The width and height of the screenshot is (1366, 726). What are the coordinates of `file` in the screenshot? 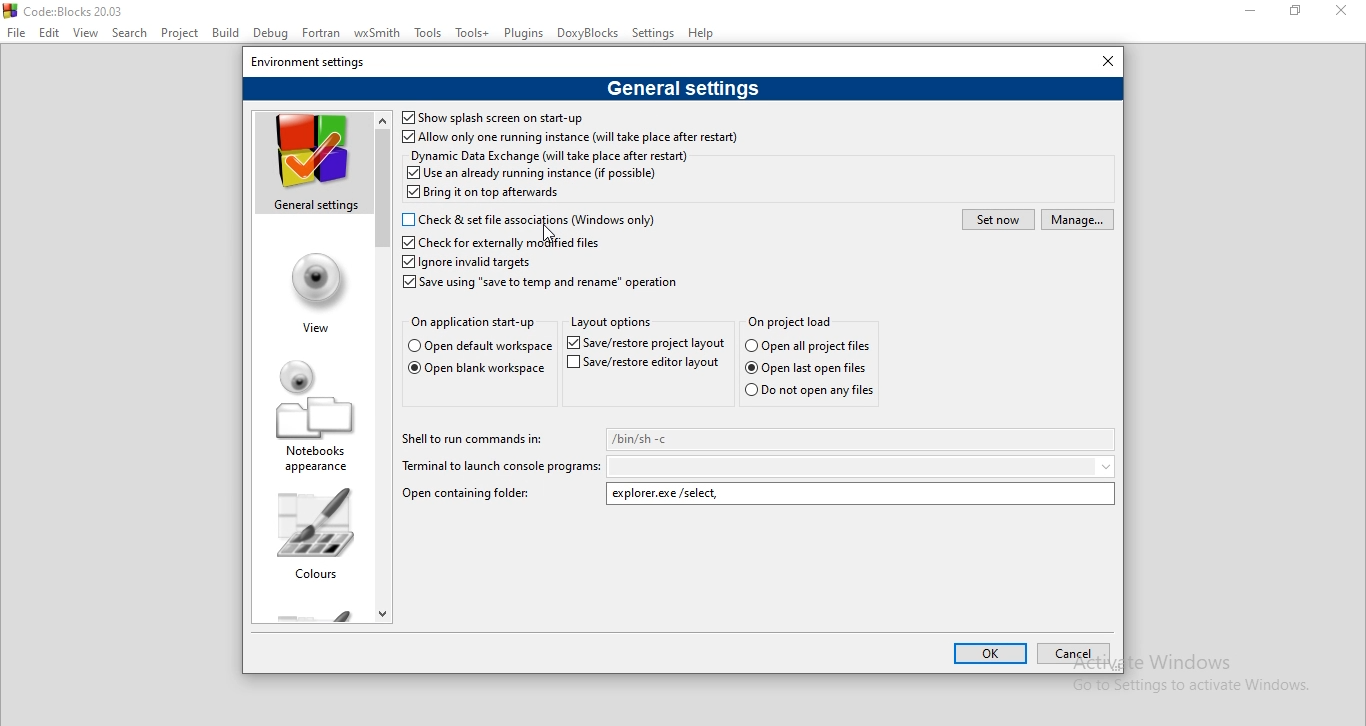 It's located at (15, 31).